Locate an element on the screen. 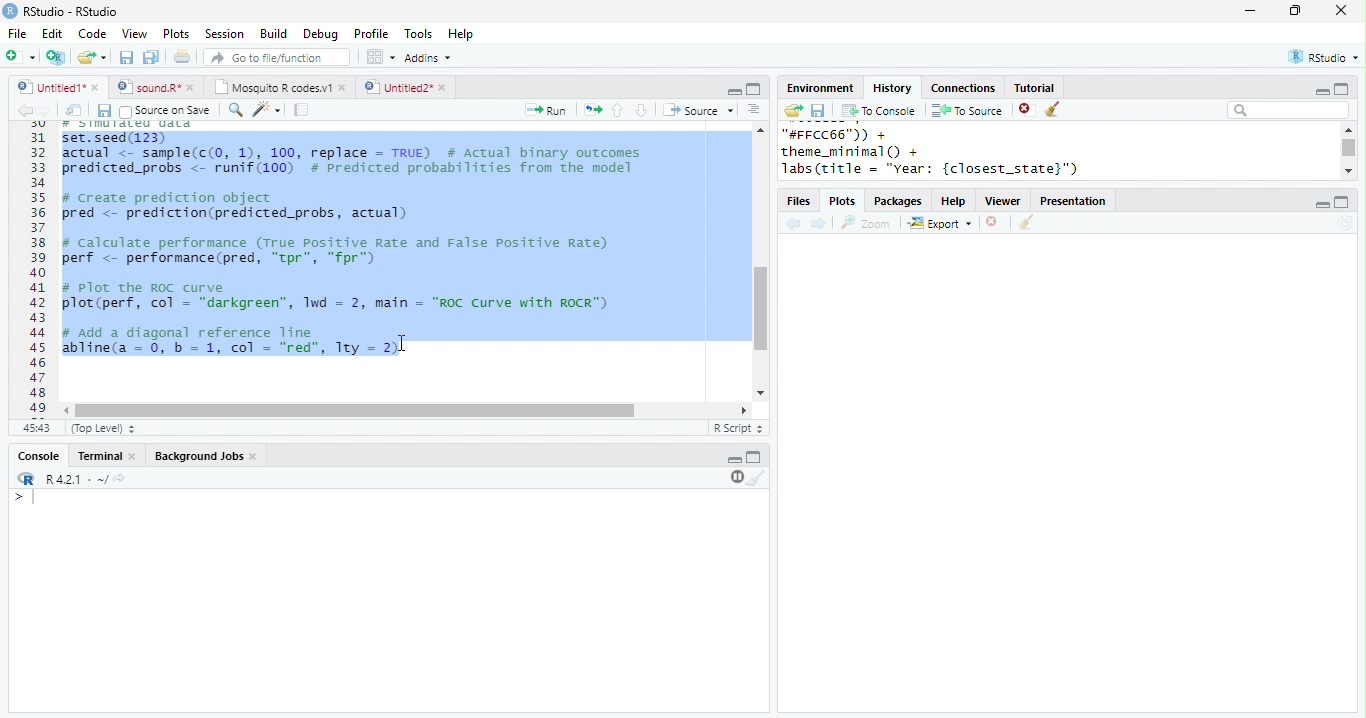 Image resolution: width=1366 pixels, height=718 pixels. 45:43 is located at coordinates (36, 427).